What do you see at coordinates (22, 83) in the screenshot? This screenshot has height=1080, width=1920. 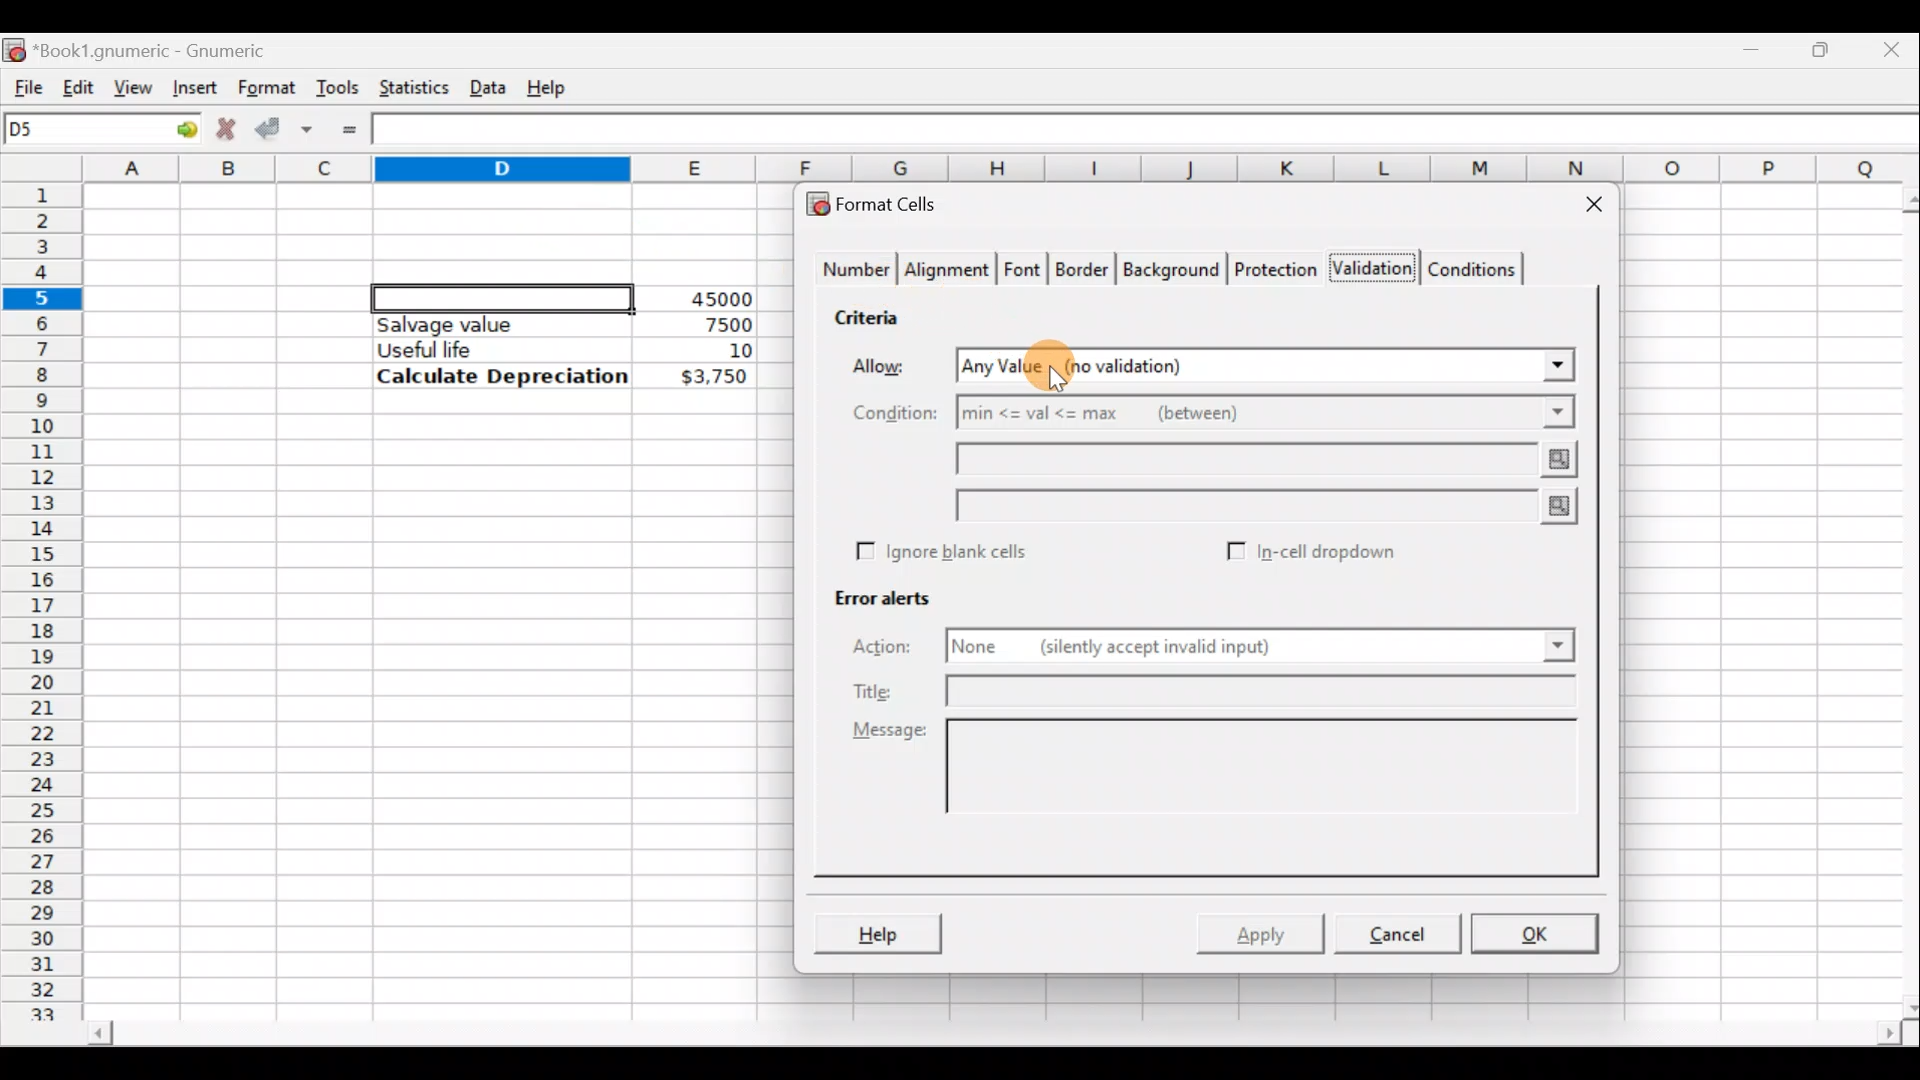 I see `File` at bounding box center [22, 83].